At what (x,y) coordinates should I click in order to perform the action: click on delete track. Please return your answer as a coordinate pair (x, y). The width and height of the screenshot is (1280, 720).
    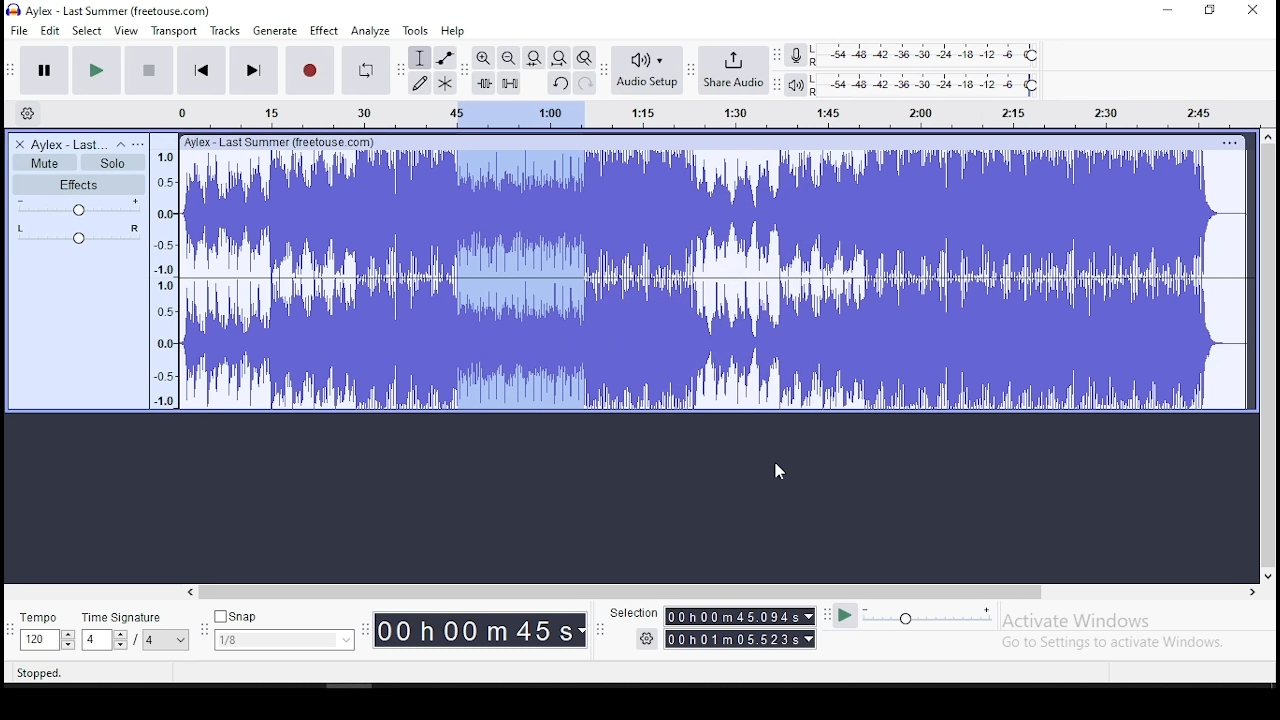
    Looking at the image, I should click on (19, 144).